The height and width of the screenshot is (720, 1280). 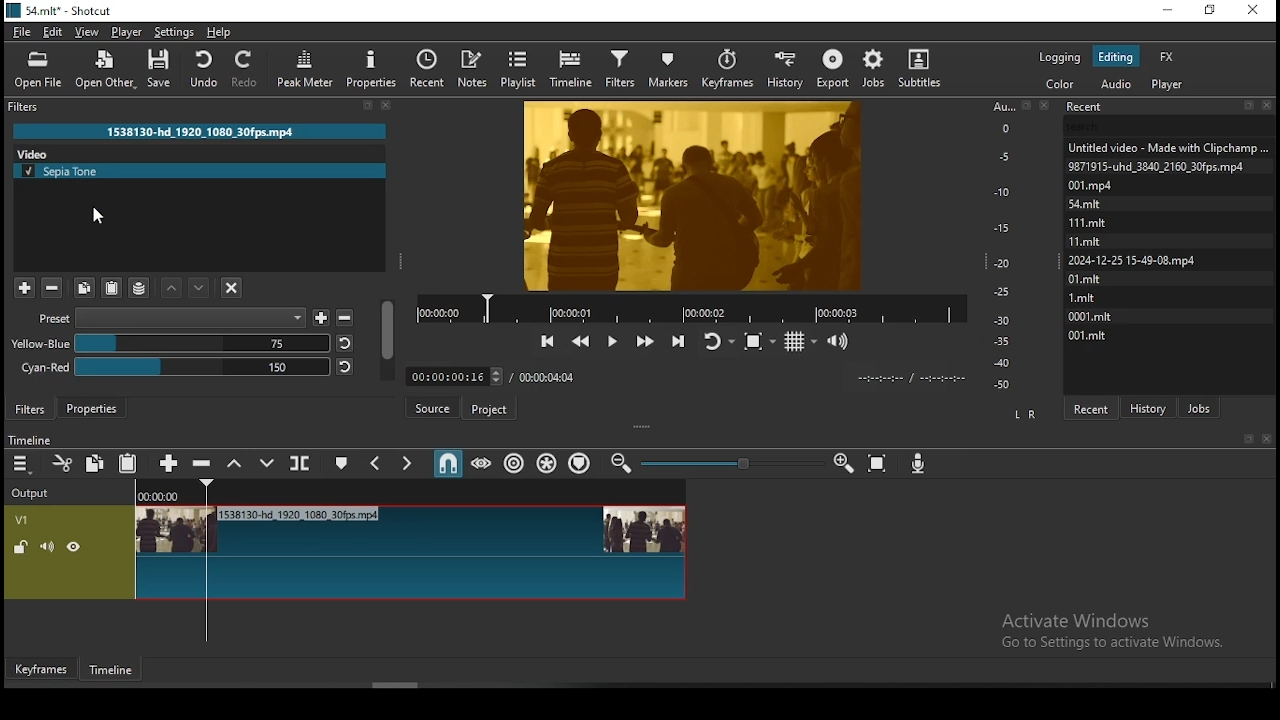 I want to click on scale, so click(x=1003, y=245).